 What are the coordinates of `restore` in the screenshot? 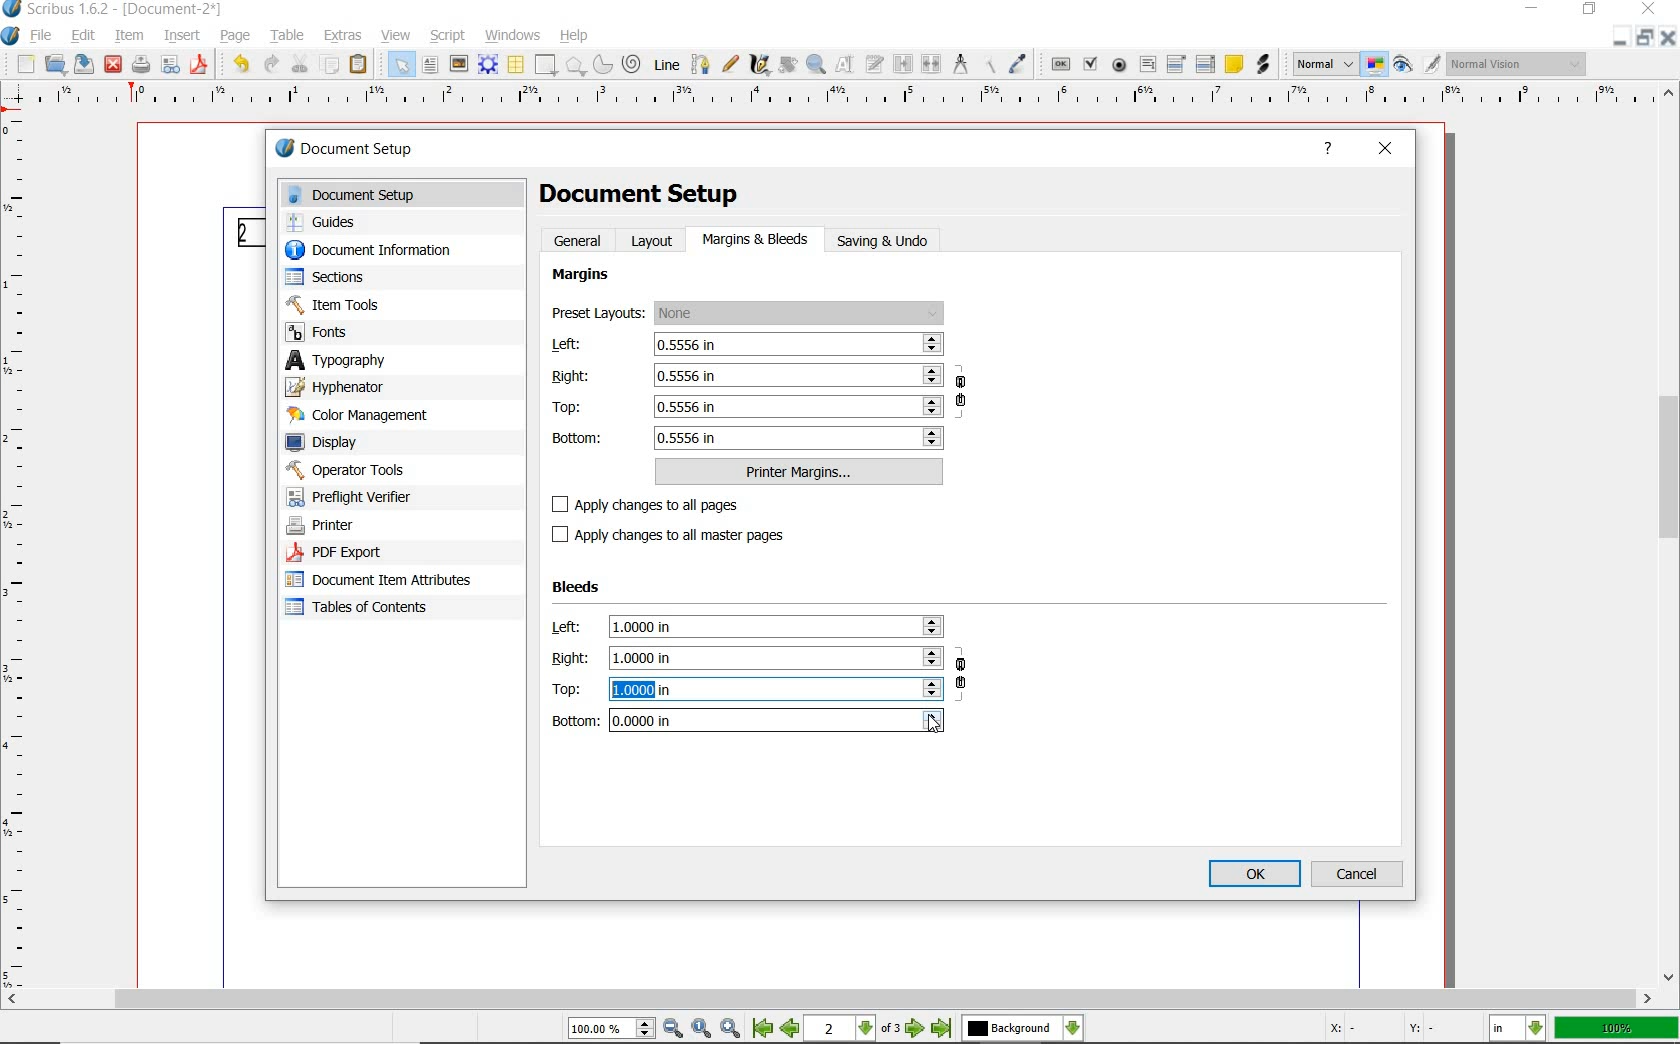 It's located at (1589, 11).